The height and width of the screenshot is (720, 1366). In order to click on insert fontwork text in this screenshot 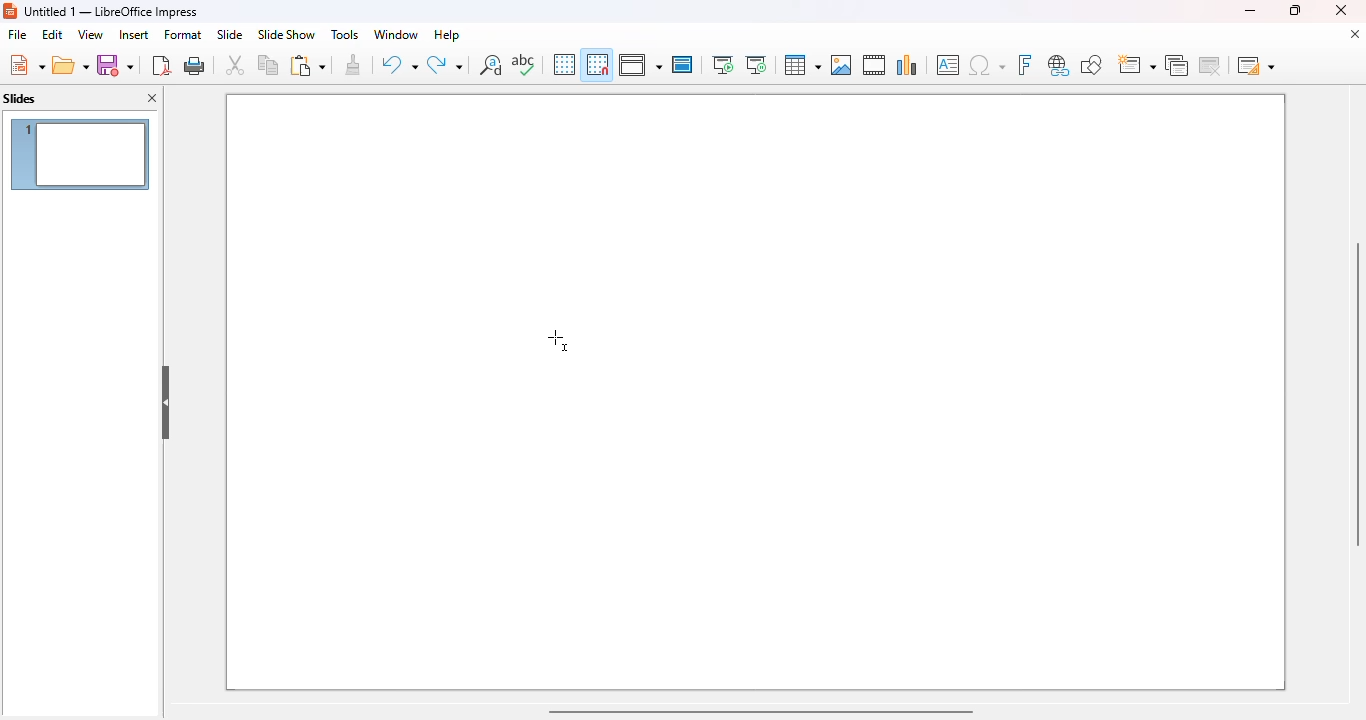, I will do `click(1024, 64)`.